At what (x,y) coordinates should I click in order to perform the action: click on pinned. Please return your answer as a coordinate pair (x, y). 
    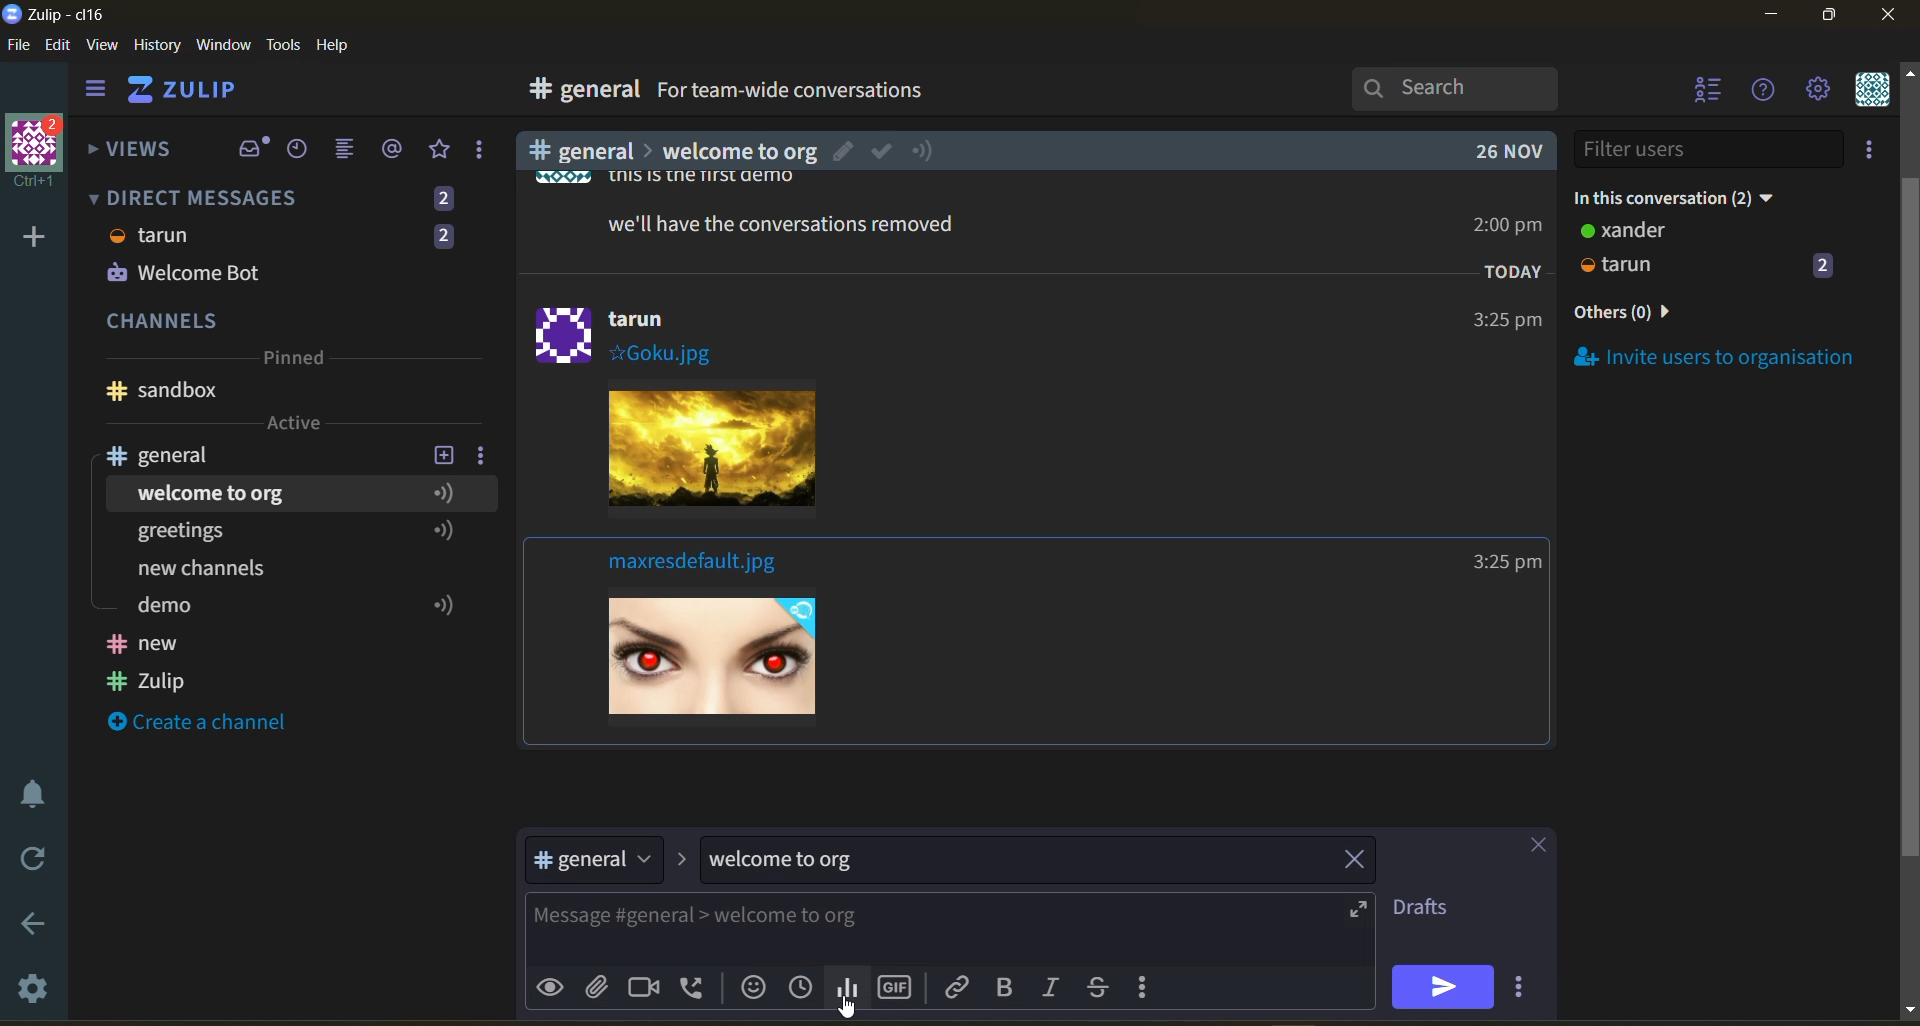
    Looking at the image, I should click on (292, 361).